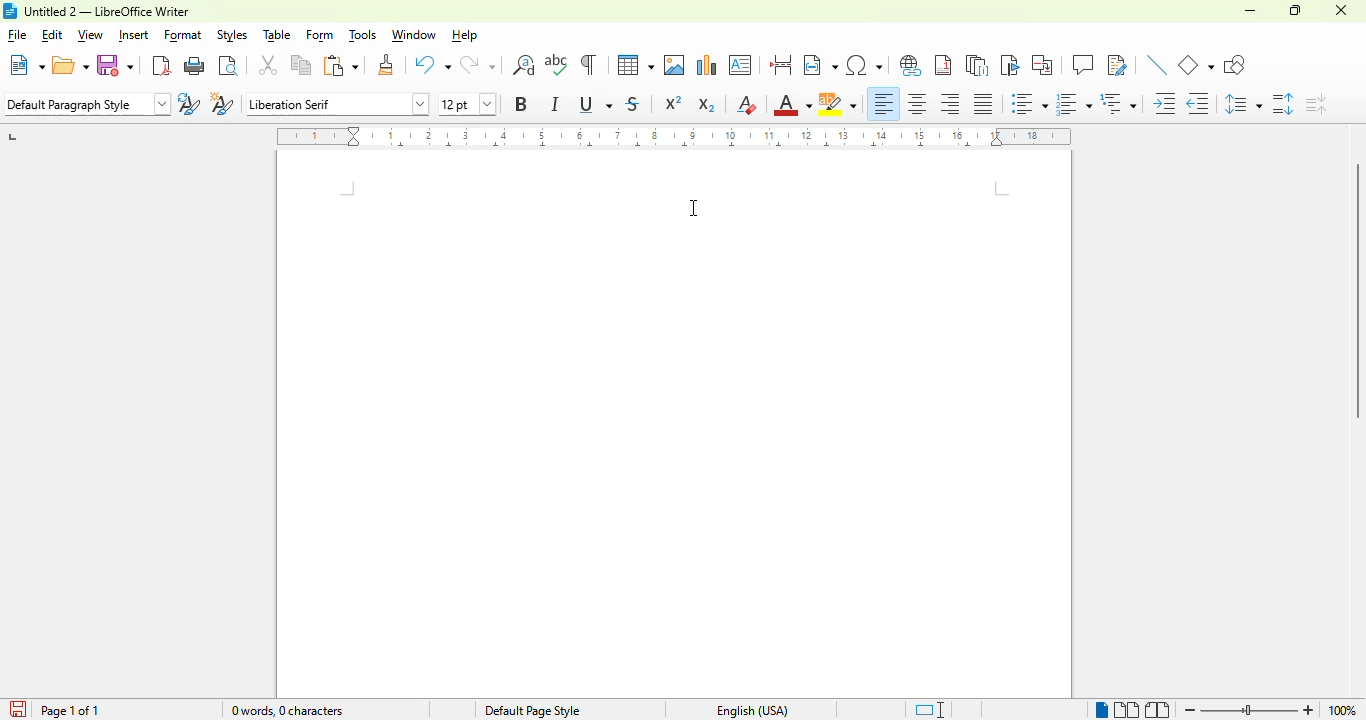 The image size is (1366, 720). I want to click on zoom out, so click(1191, 710).